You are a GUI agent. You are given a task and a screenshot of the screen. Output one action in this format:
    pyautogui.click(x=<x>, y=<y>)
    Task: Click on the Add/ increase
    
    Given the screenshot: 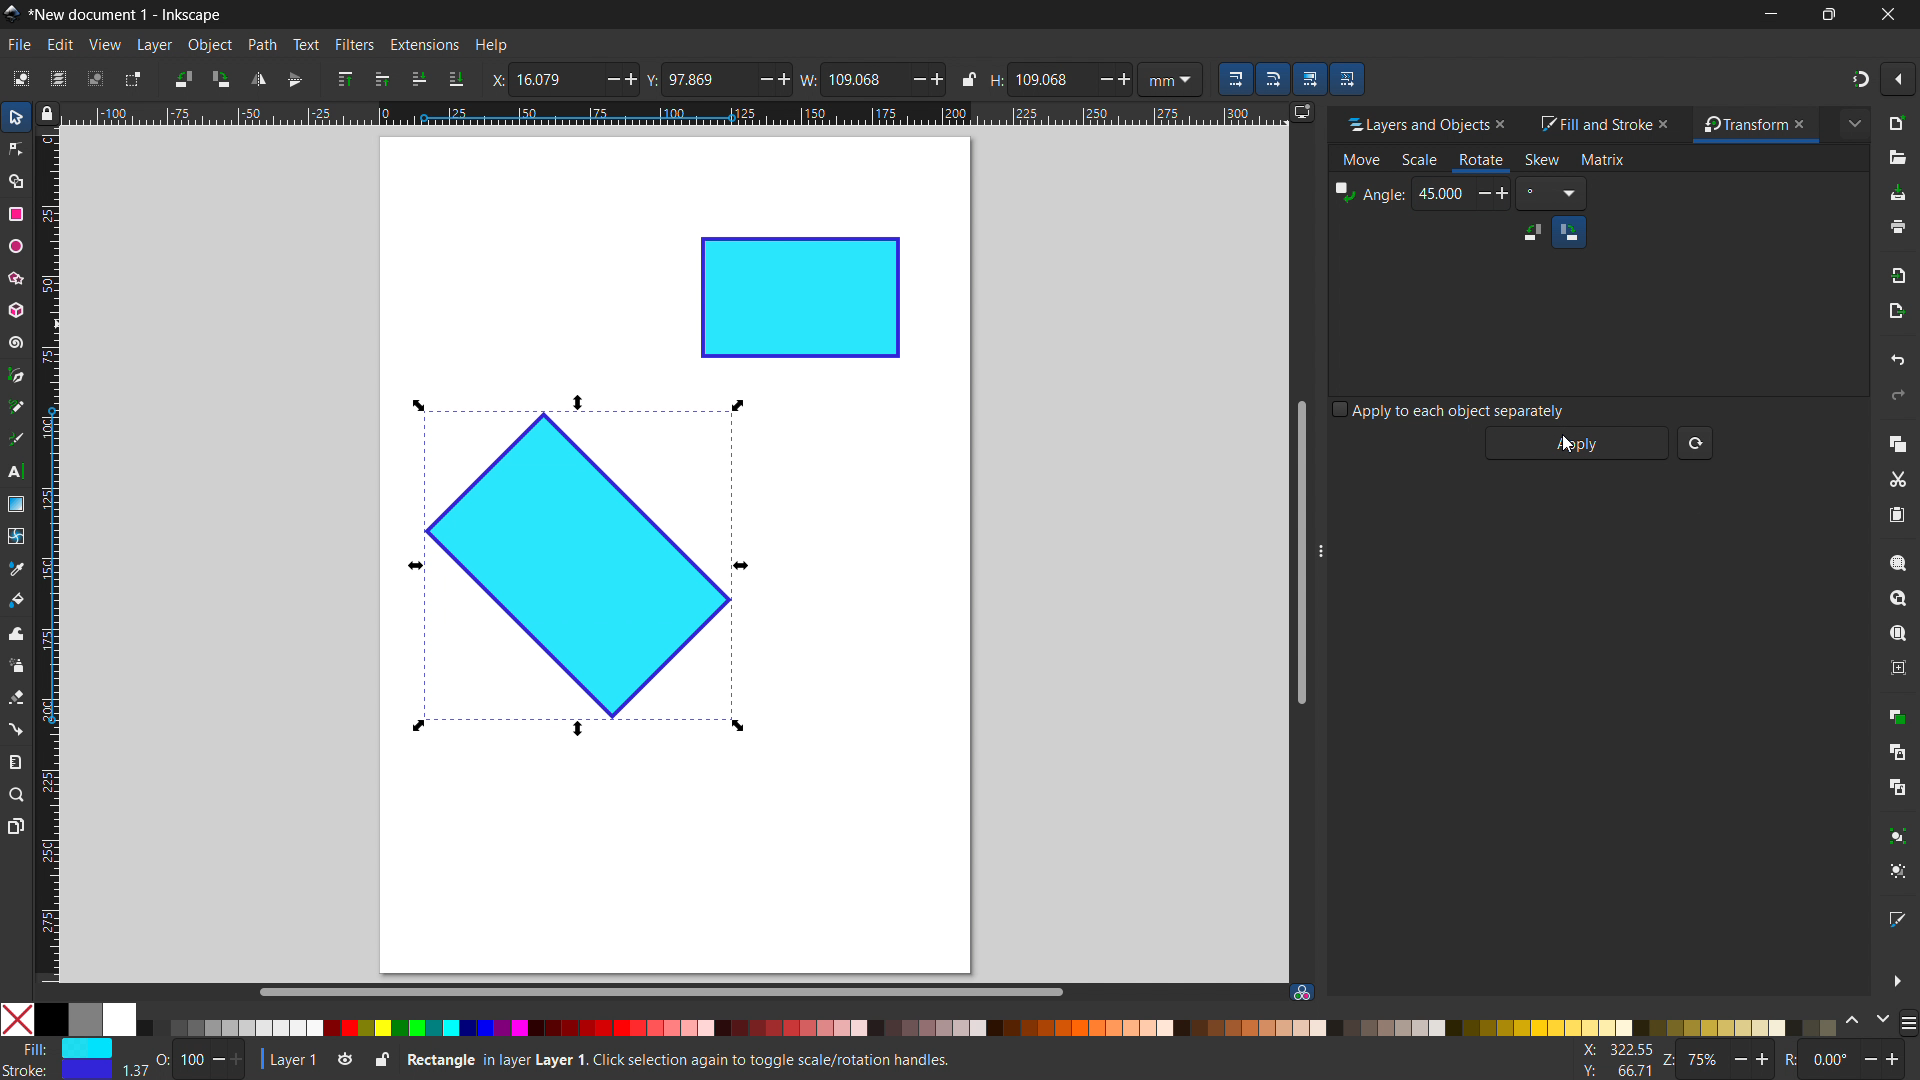 What is the action you would take?
    pyautogui.click(x=1125, y=77)
    